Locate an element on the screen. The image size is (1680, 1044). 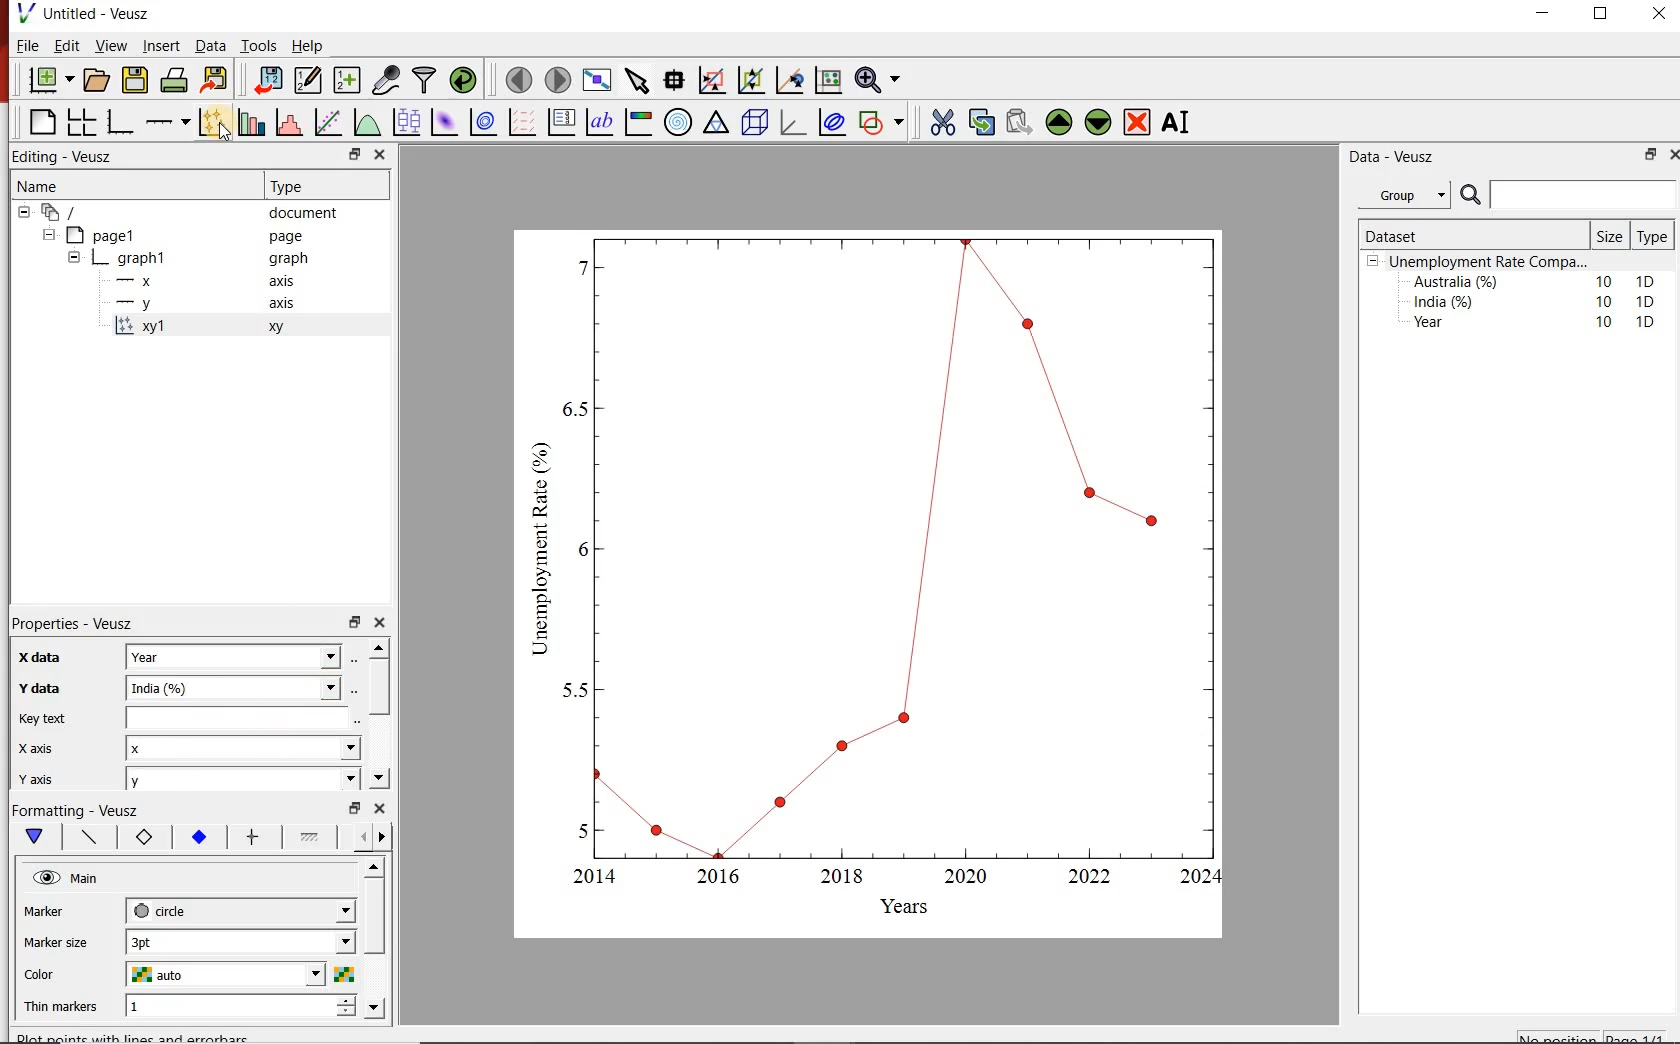
plot line is located at coordinates (91, 838).